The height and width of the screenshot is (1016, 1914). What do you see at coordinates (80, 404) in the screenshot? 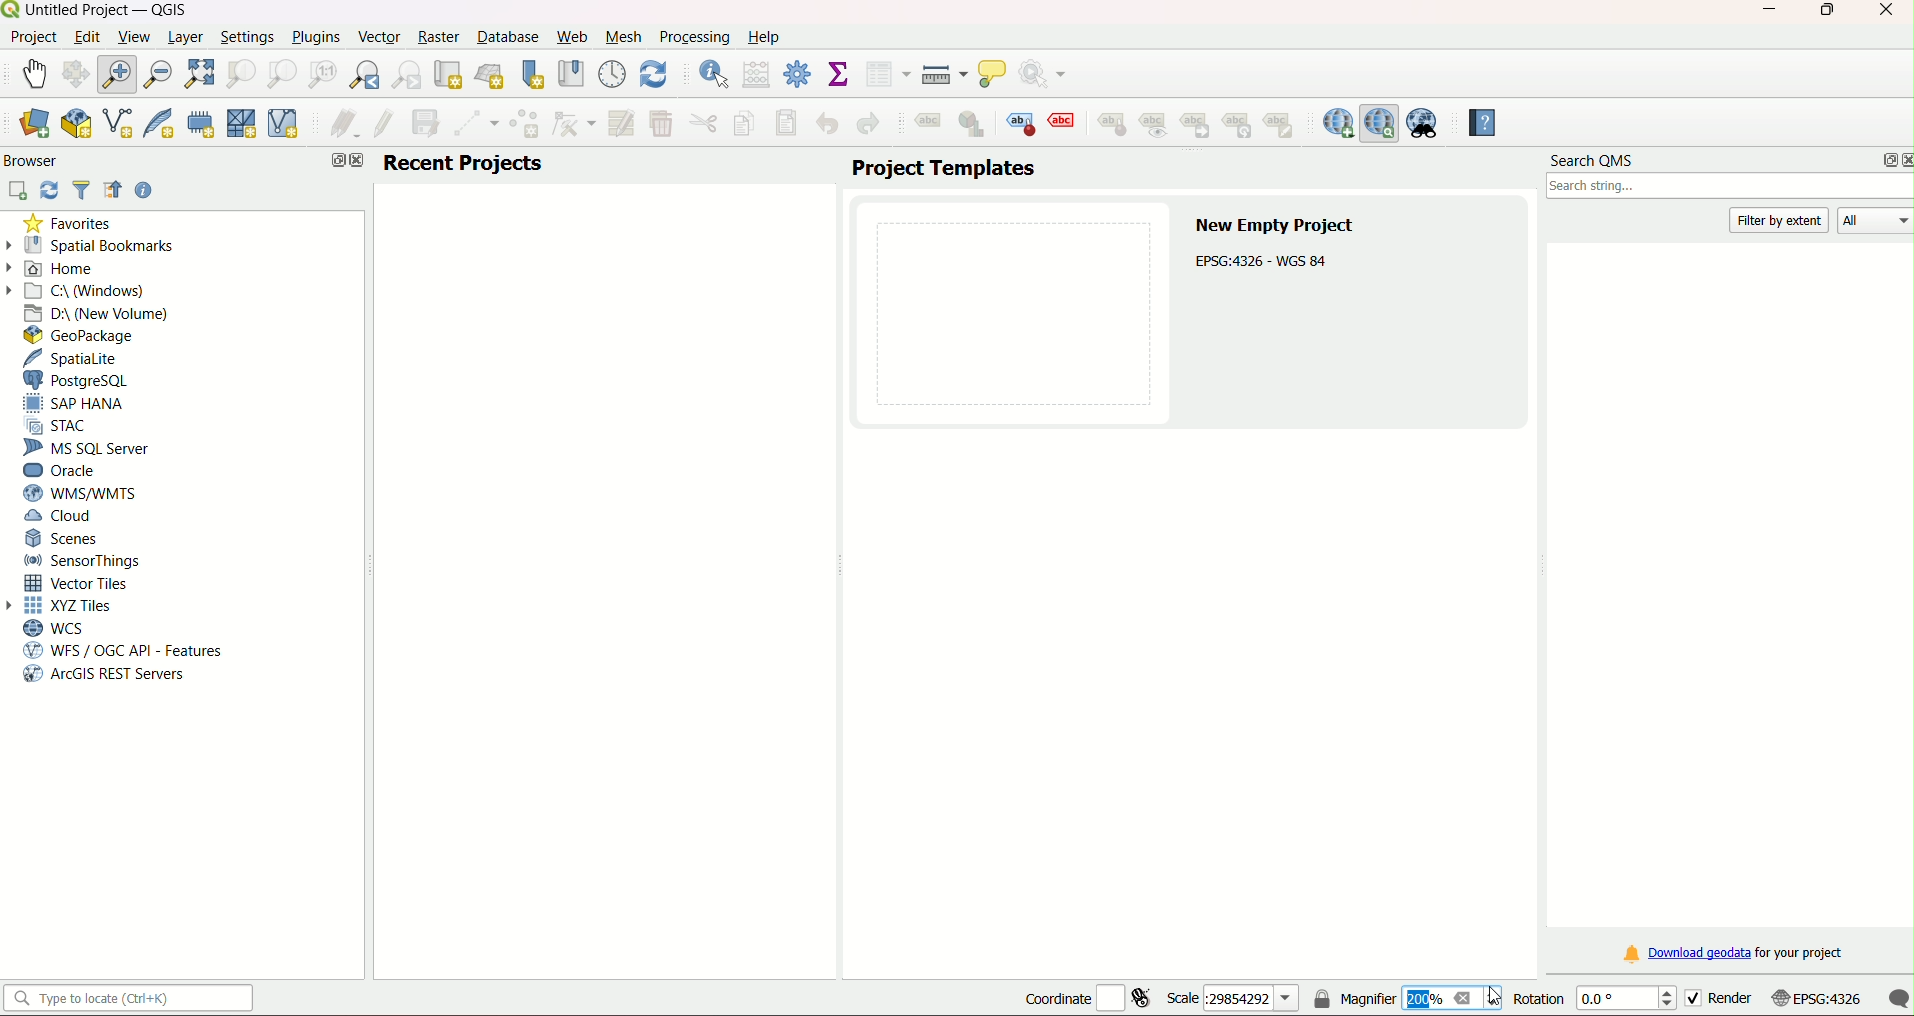
I see `SAP HANA` at bounding box center [80, 404].